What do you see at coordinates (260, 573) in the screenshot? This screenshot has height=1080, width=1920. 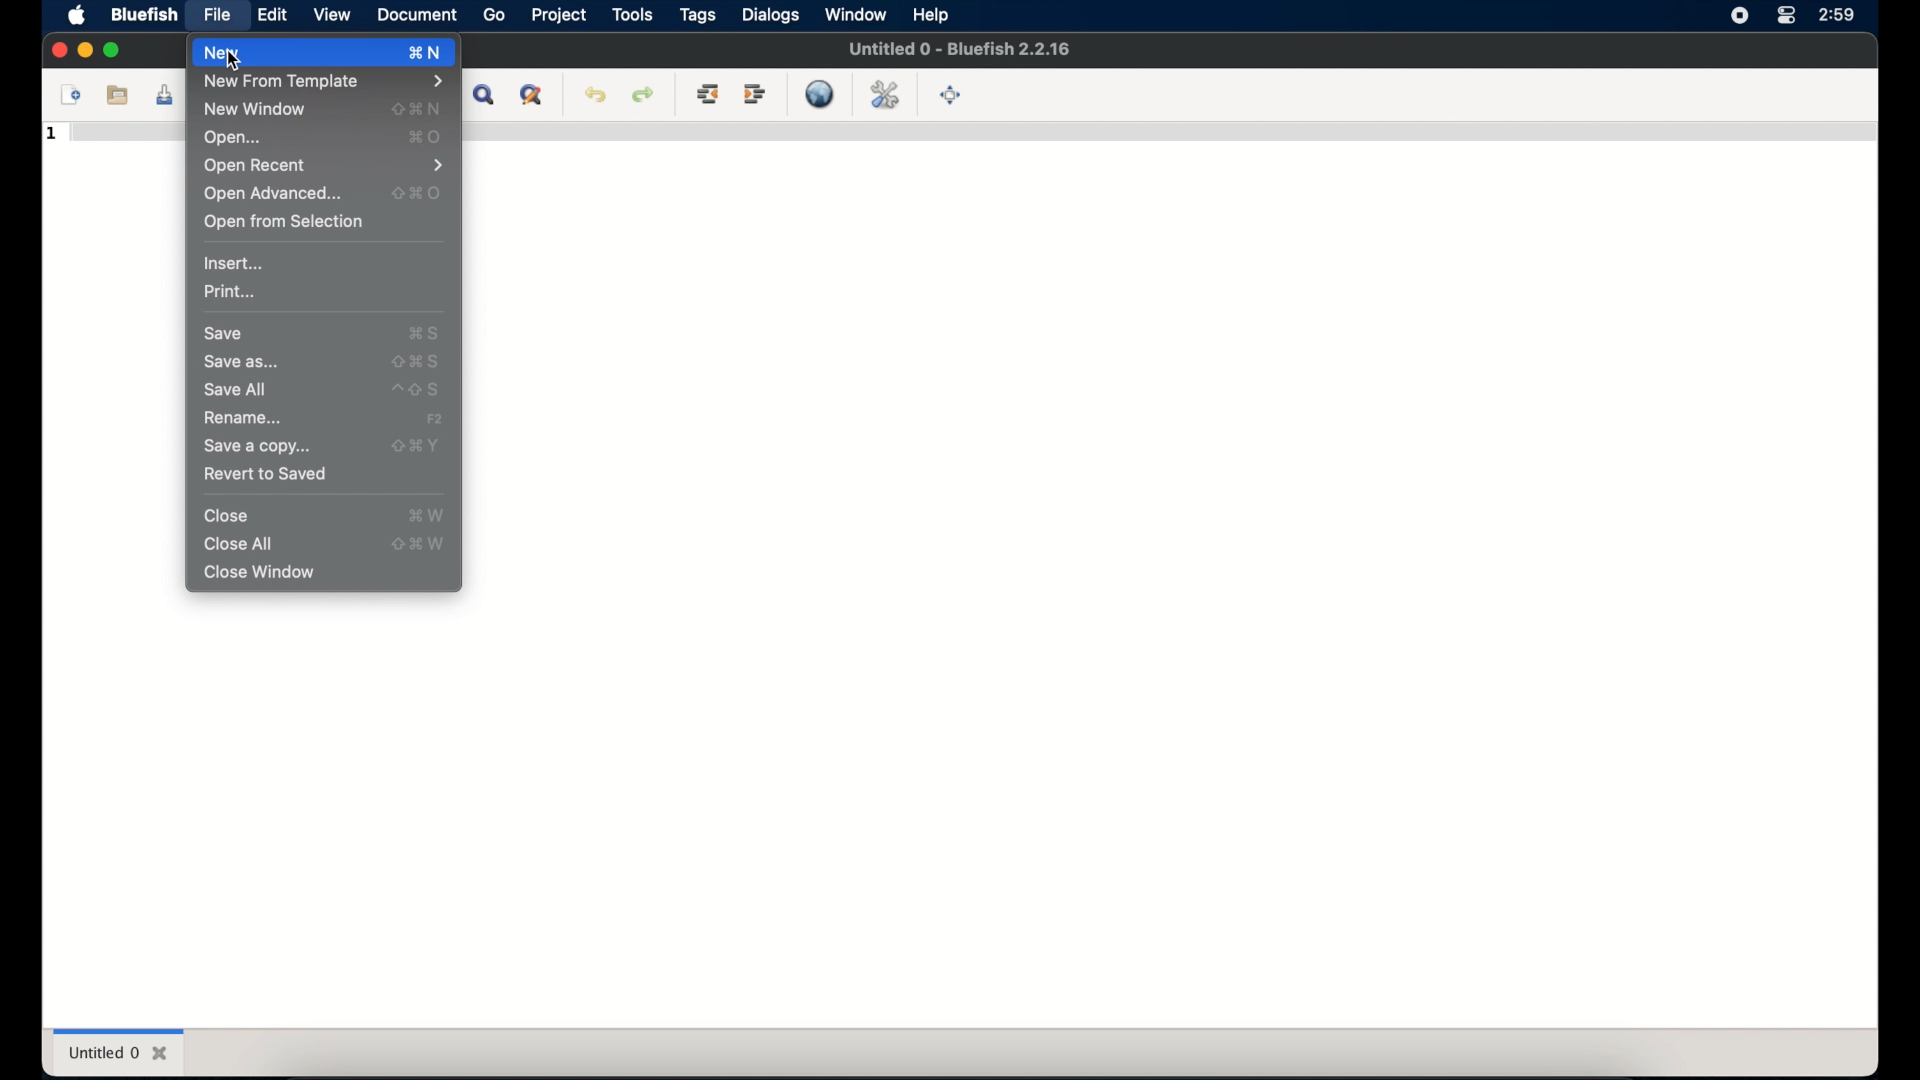 I see `close window` at bounding box center [260, 573].